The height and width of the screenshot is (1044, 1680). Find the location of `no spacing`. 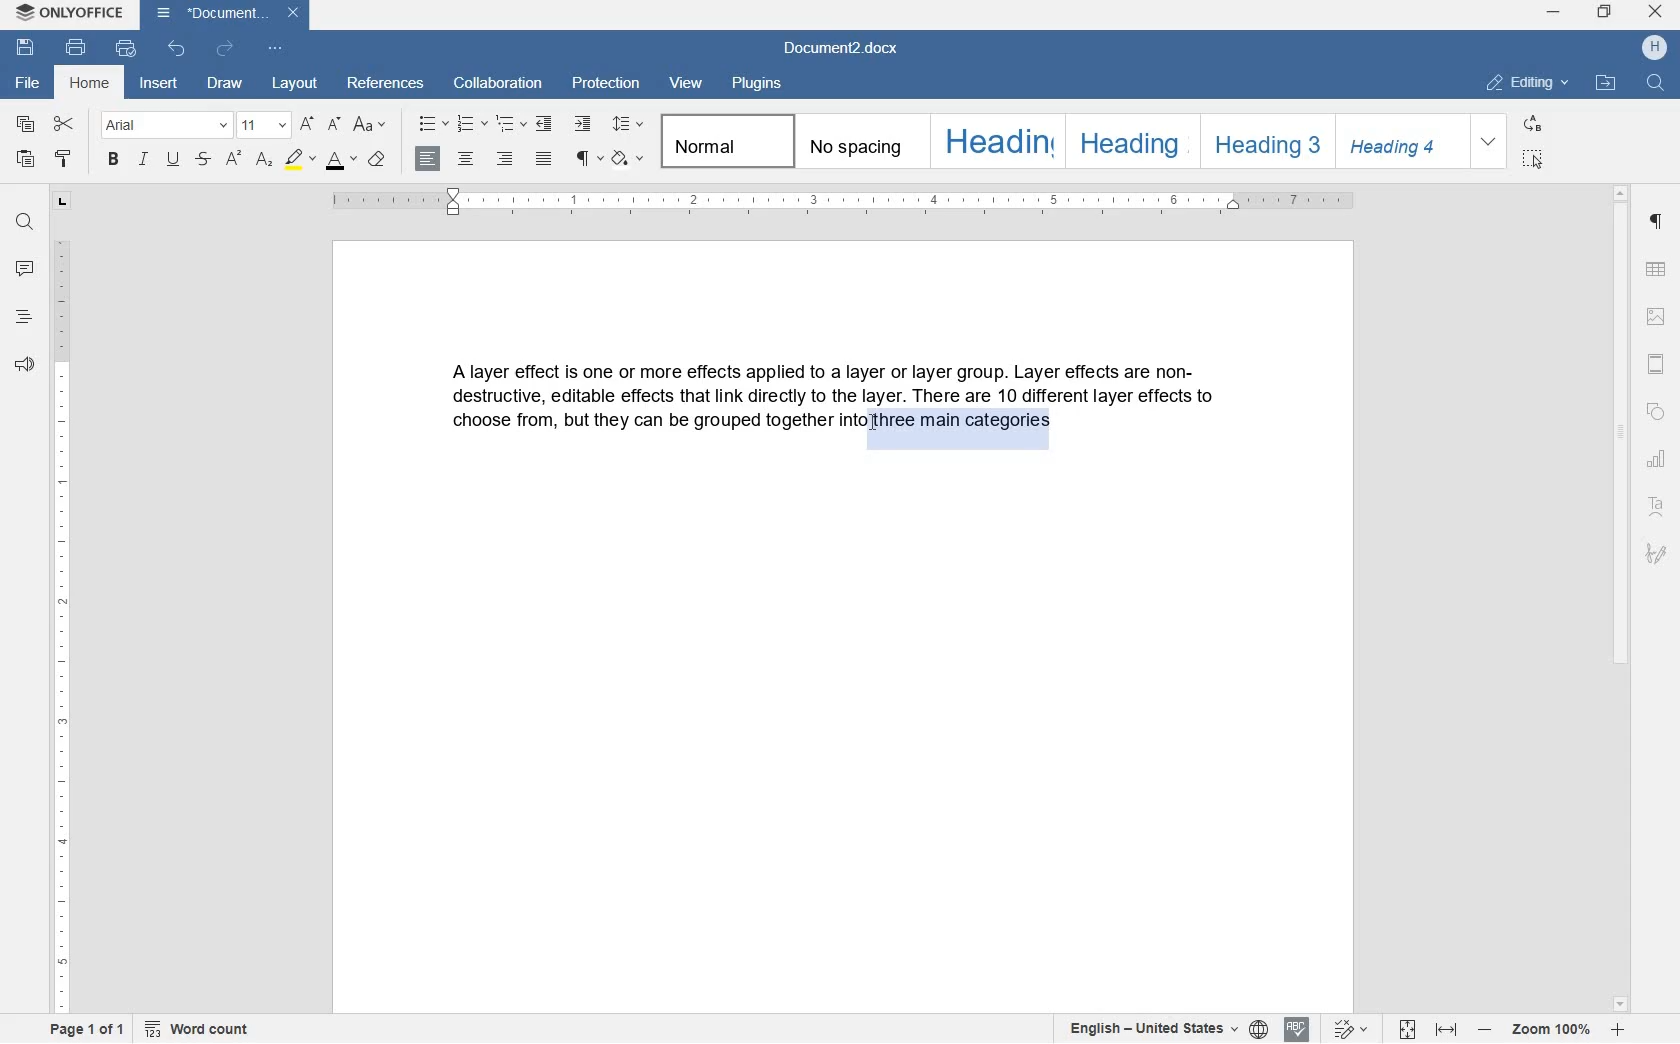

no spacing is located at coordinates (858, 140).